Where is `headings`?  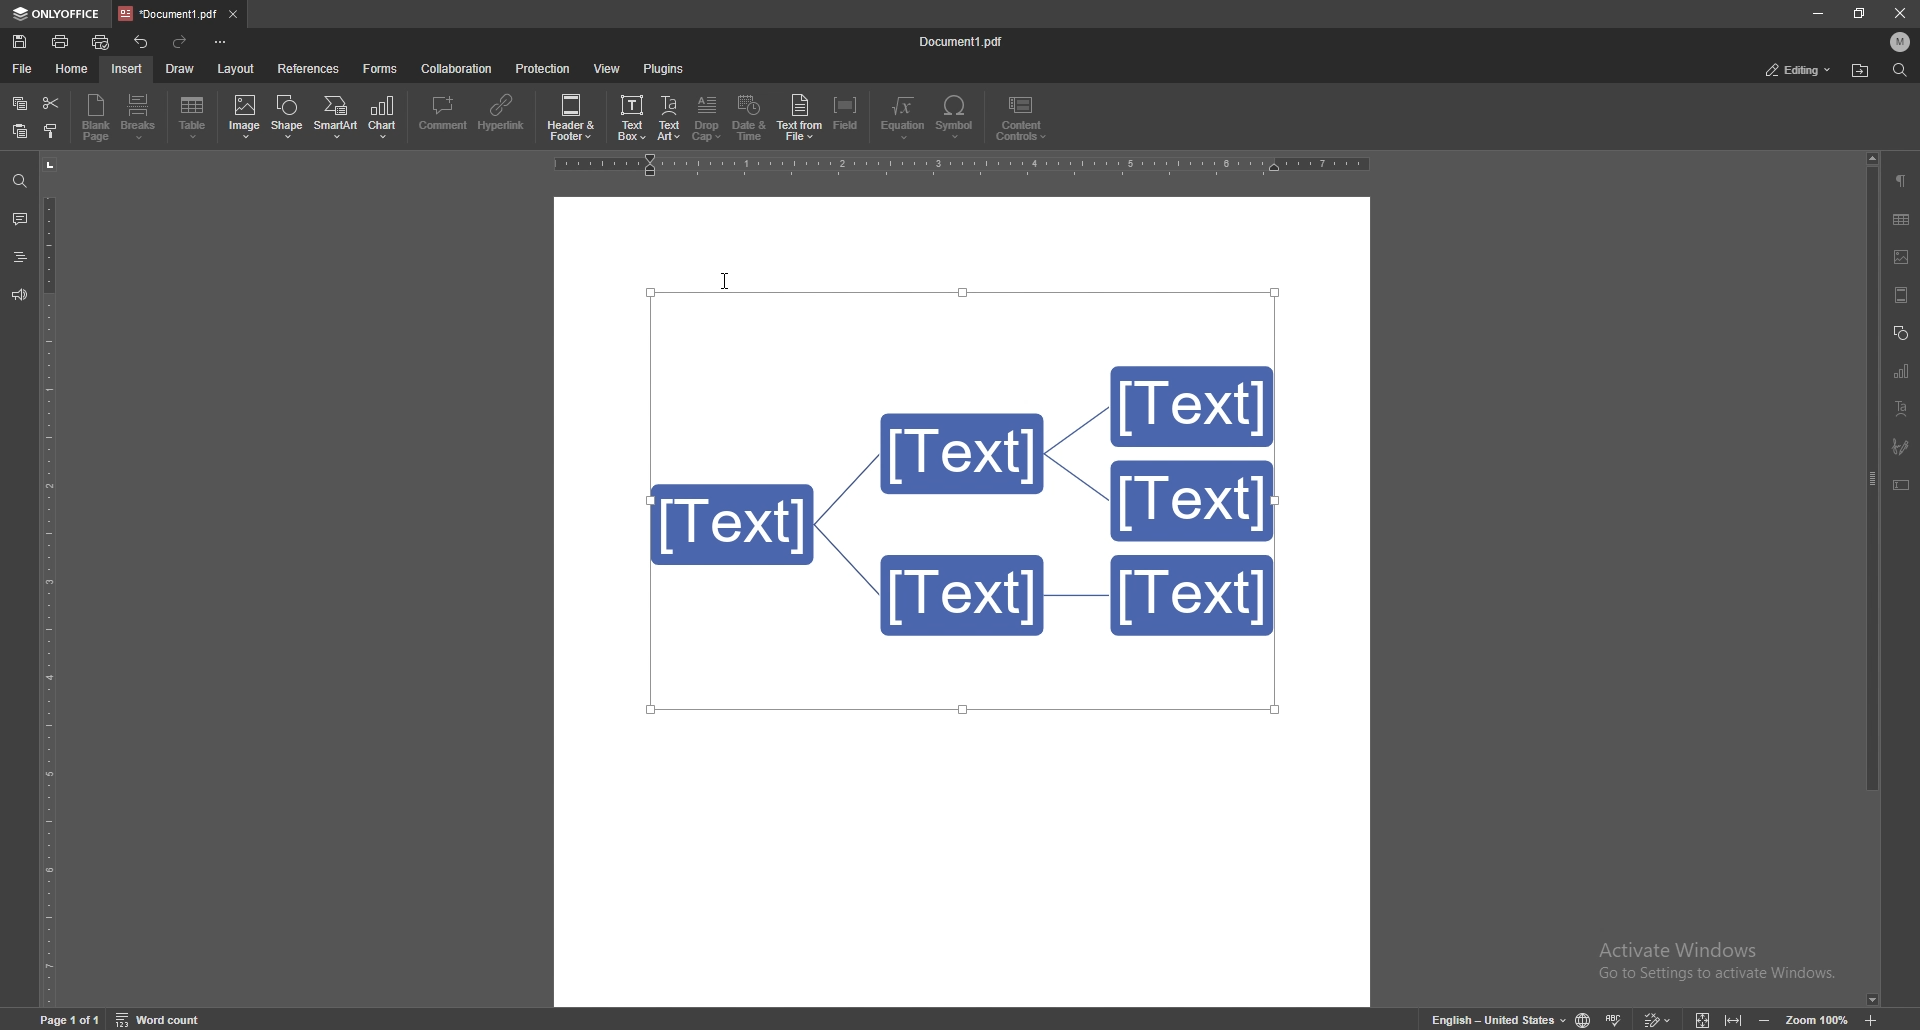
headings is located at coordinates (20, 257).